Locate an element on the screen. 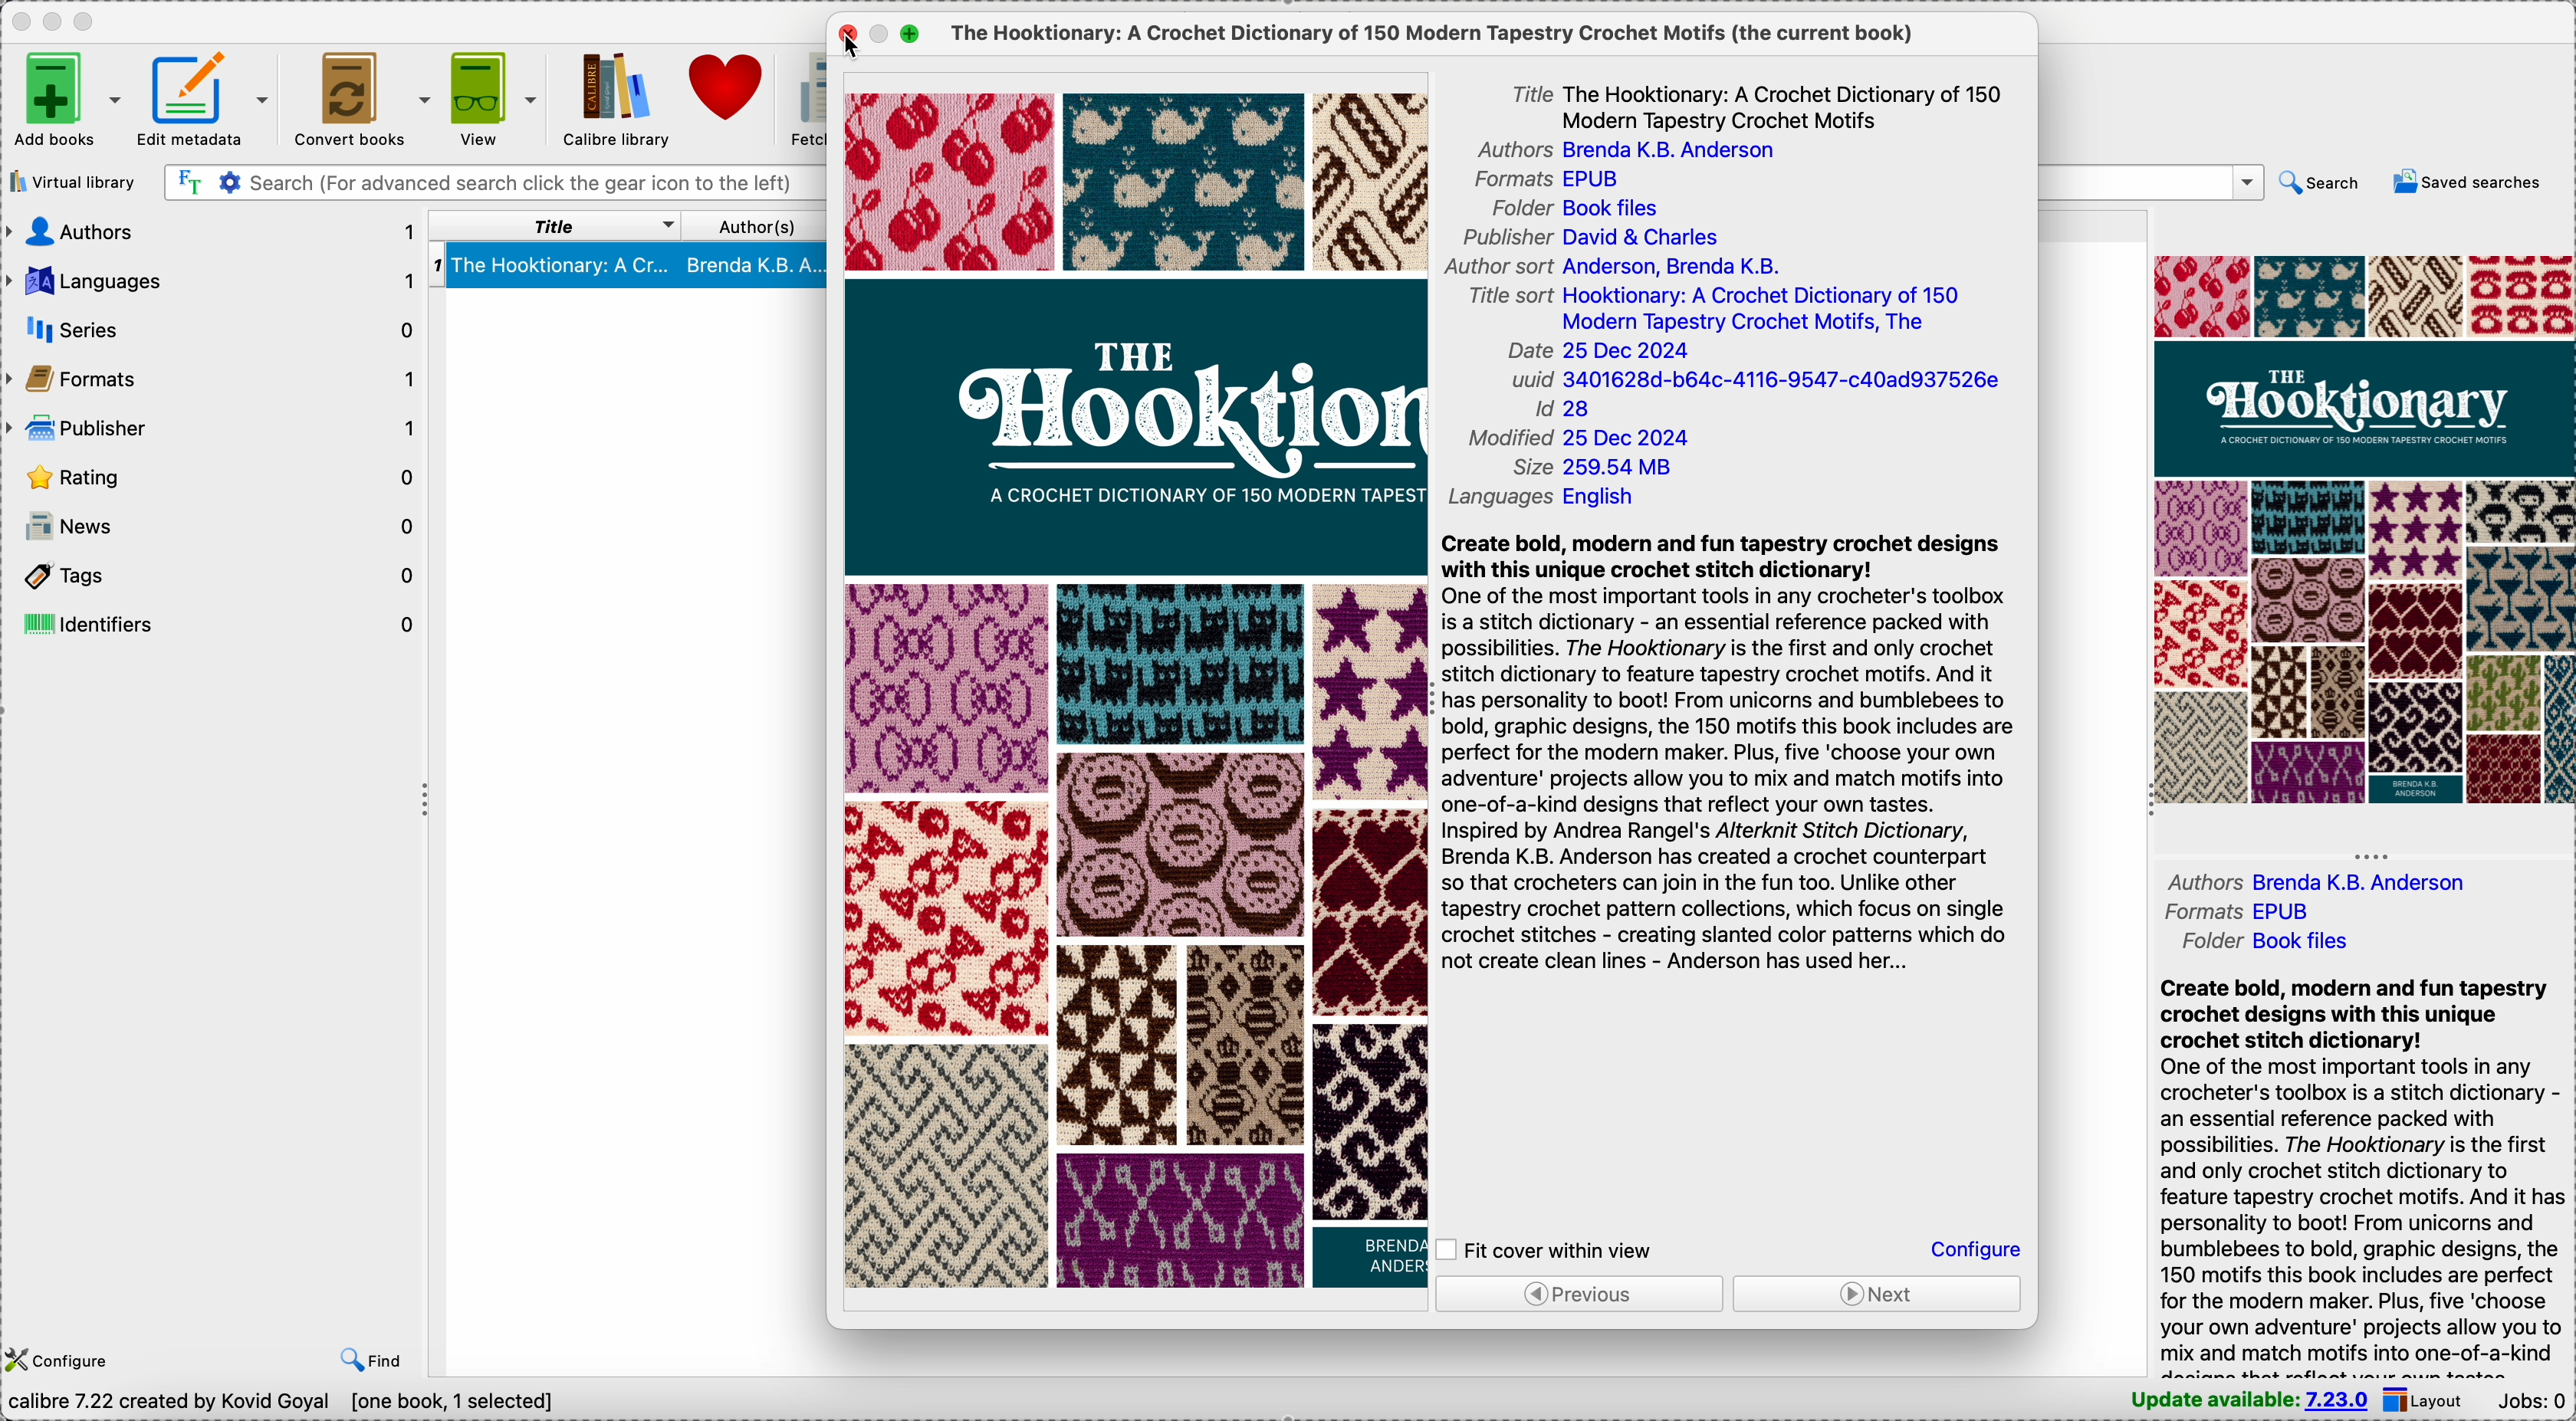 This screenshot has width=2576, height=1421. book selected is located at coordinates (630, 270).